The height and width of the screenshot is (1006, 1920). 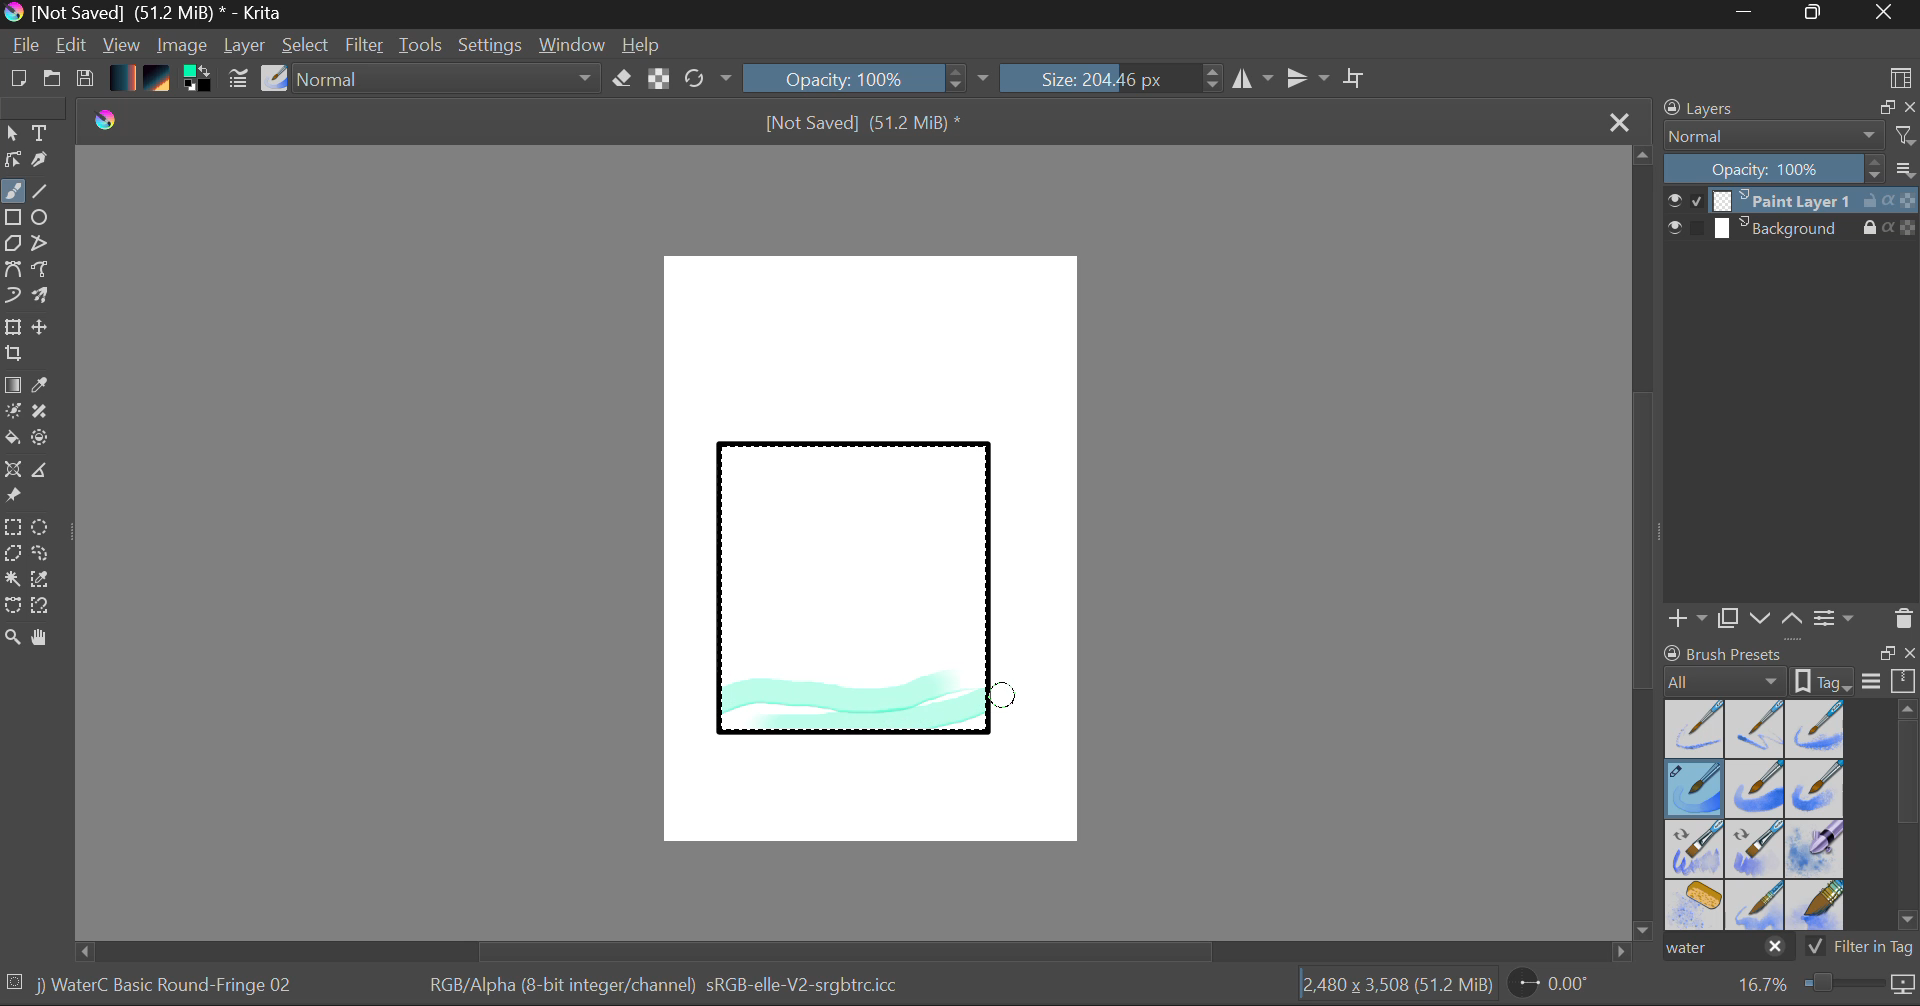 I want to click on Layer Opacity, so click(x=1793, y=170).